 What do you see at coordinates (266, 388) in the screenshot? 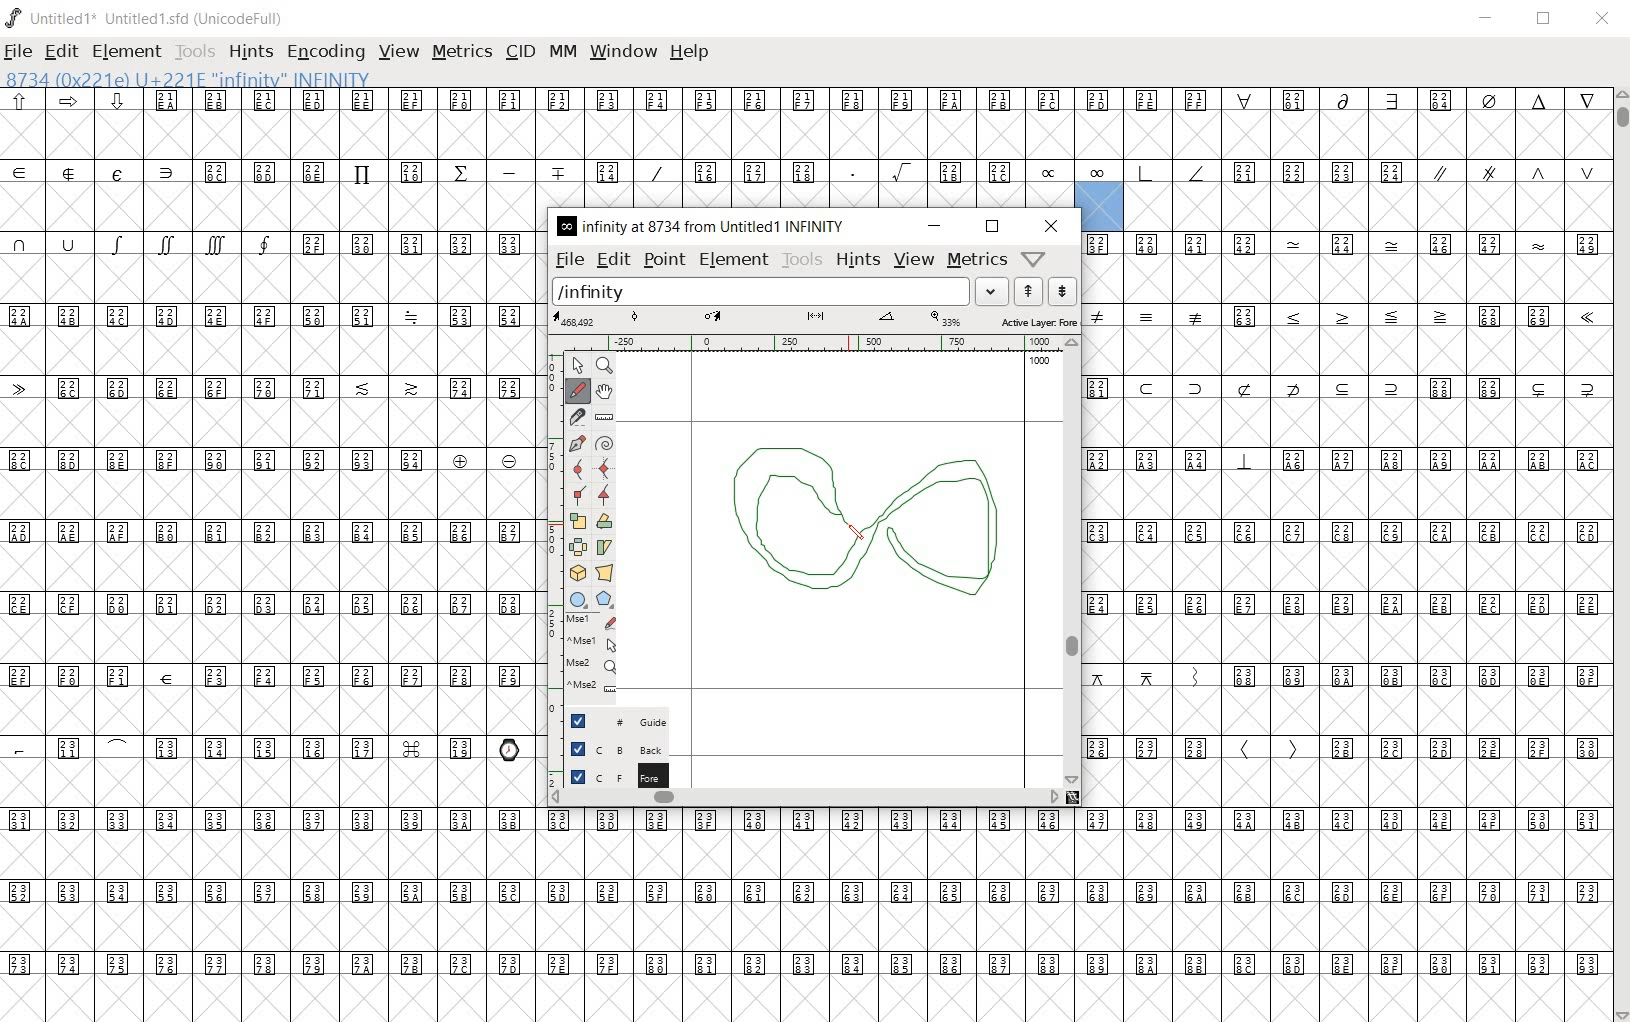
I see `Unicode code points` at bounding box center [266, 388].